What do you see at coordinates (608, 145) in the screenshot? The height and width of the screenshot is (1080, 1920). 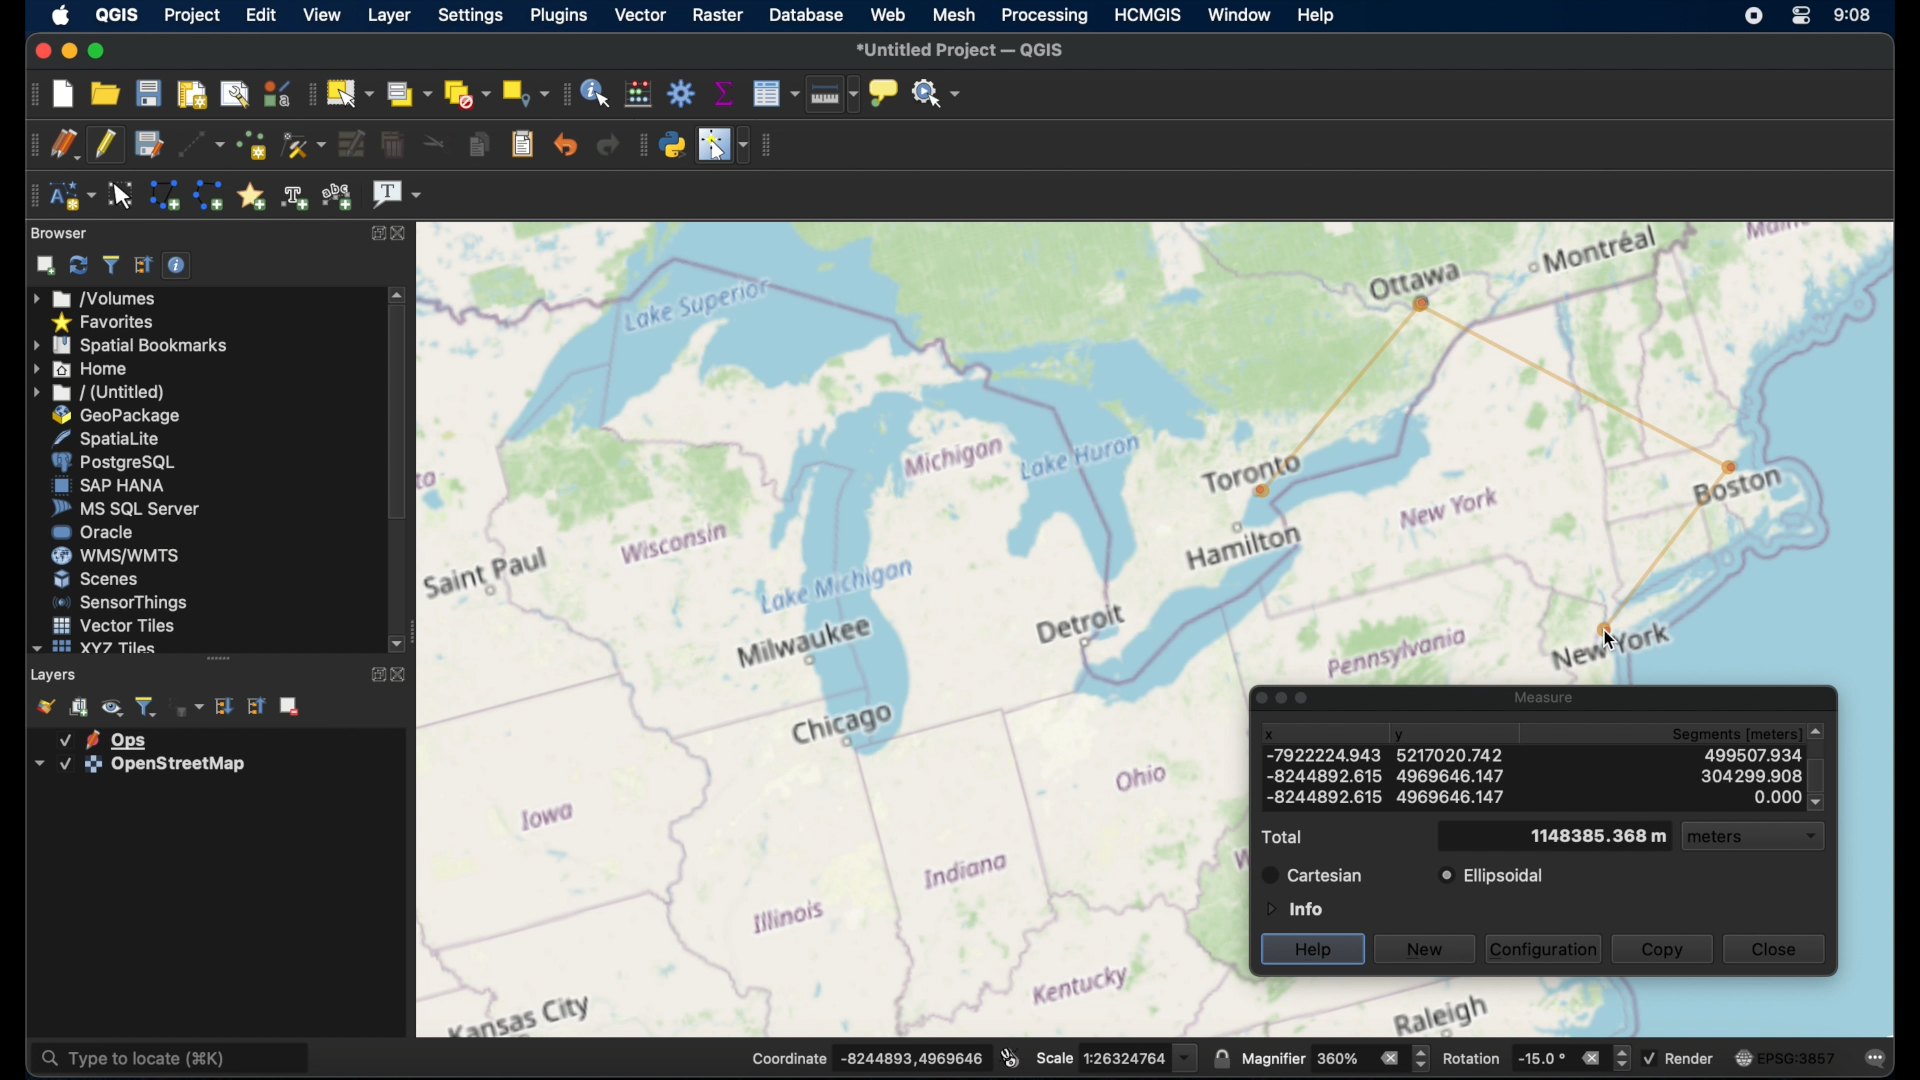 I see `redo` at bounding box center [608, 145].